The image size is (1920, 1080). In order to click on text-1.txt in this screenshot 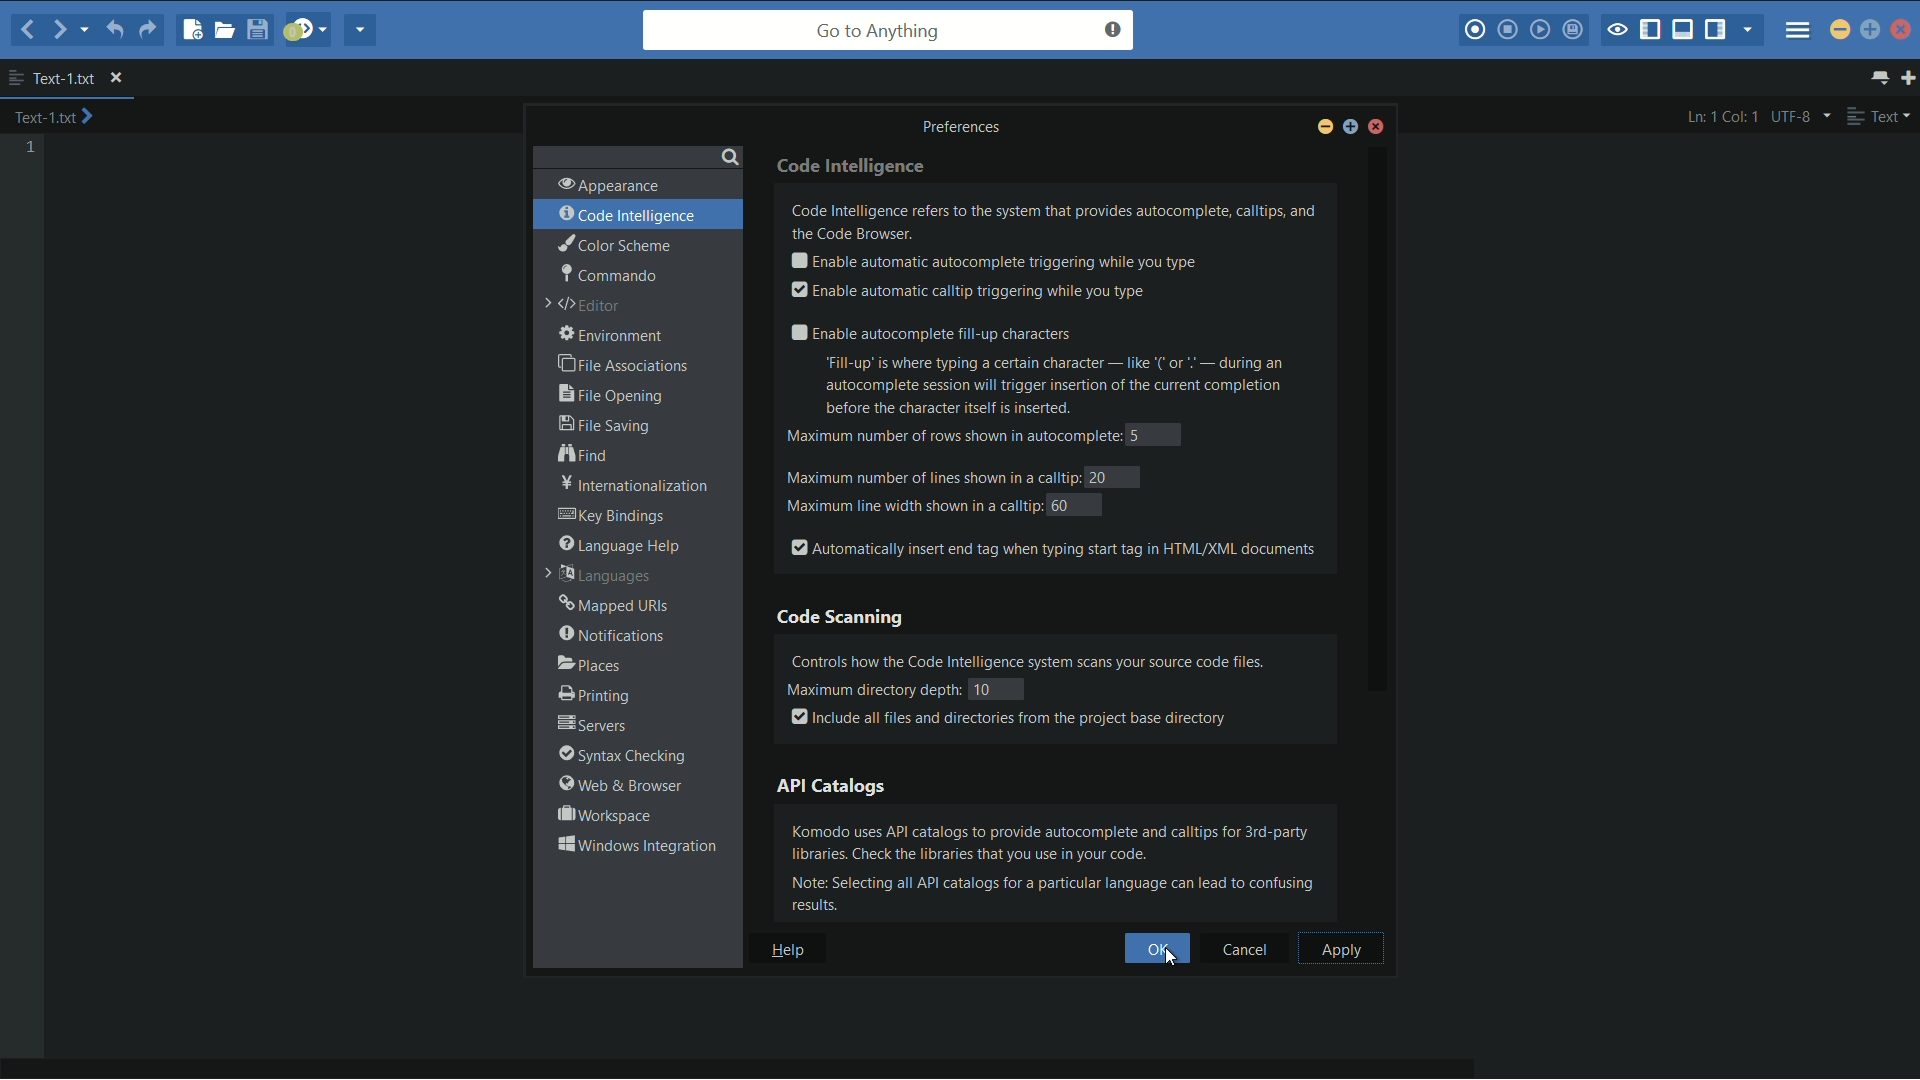, I will do `click(54, 117)`.